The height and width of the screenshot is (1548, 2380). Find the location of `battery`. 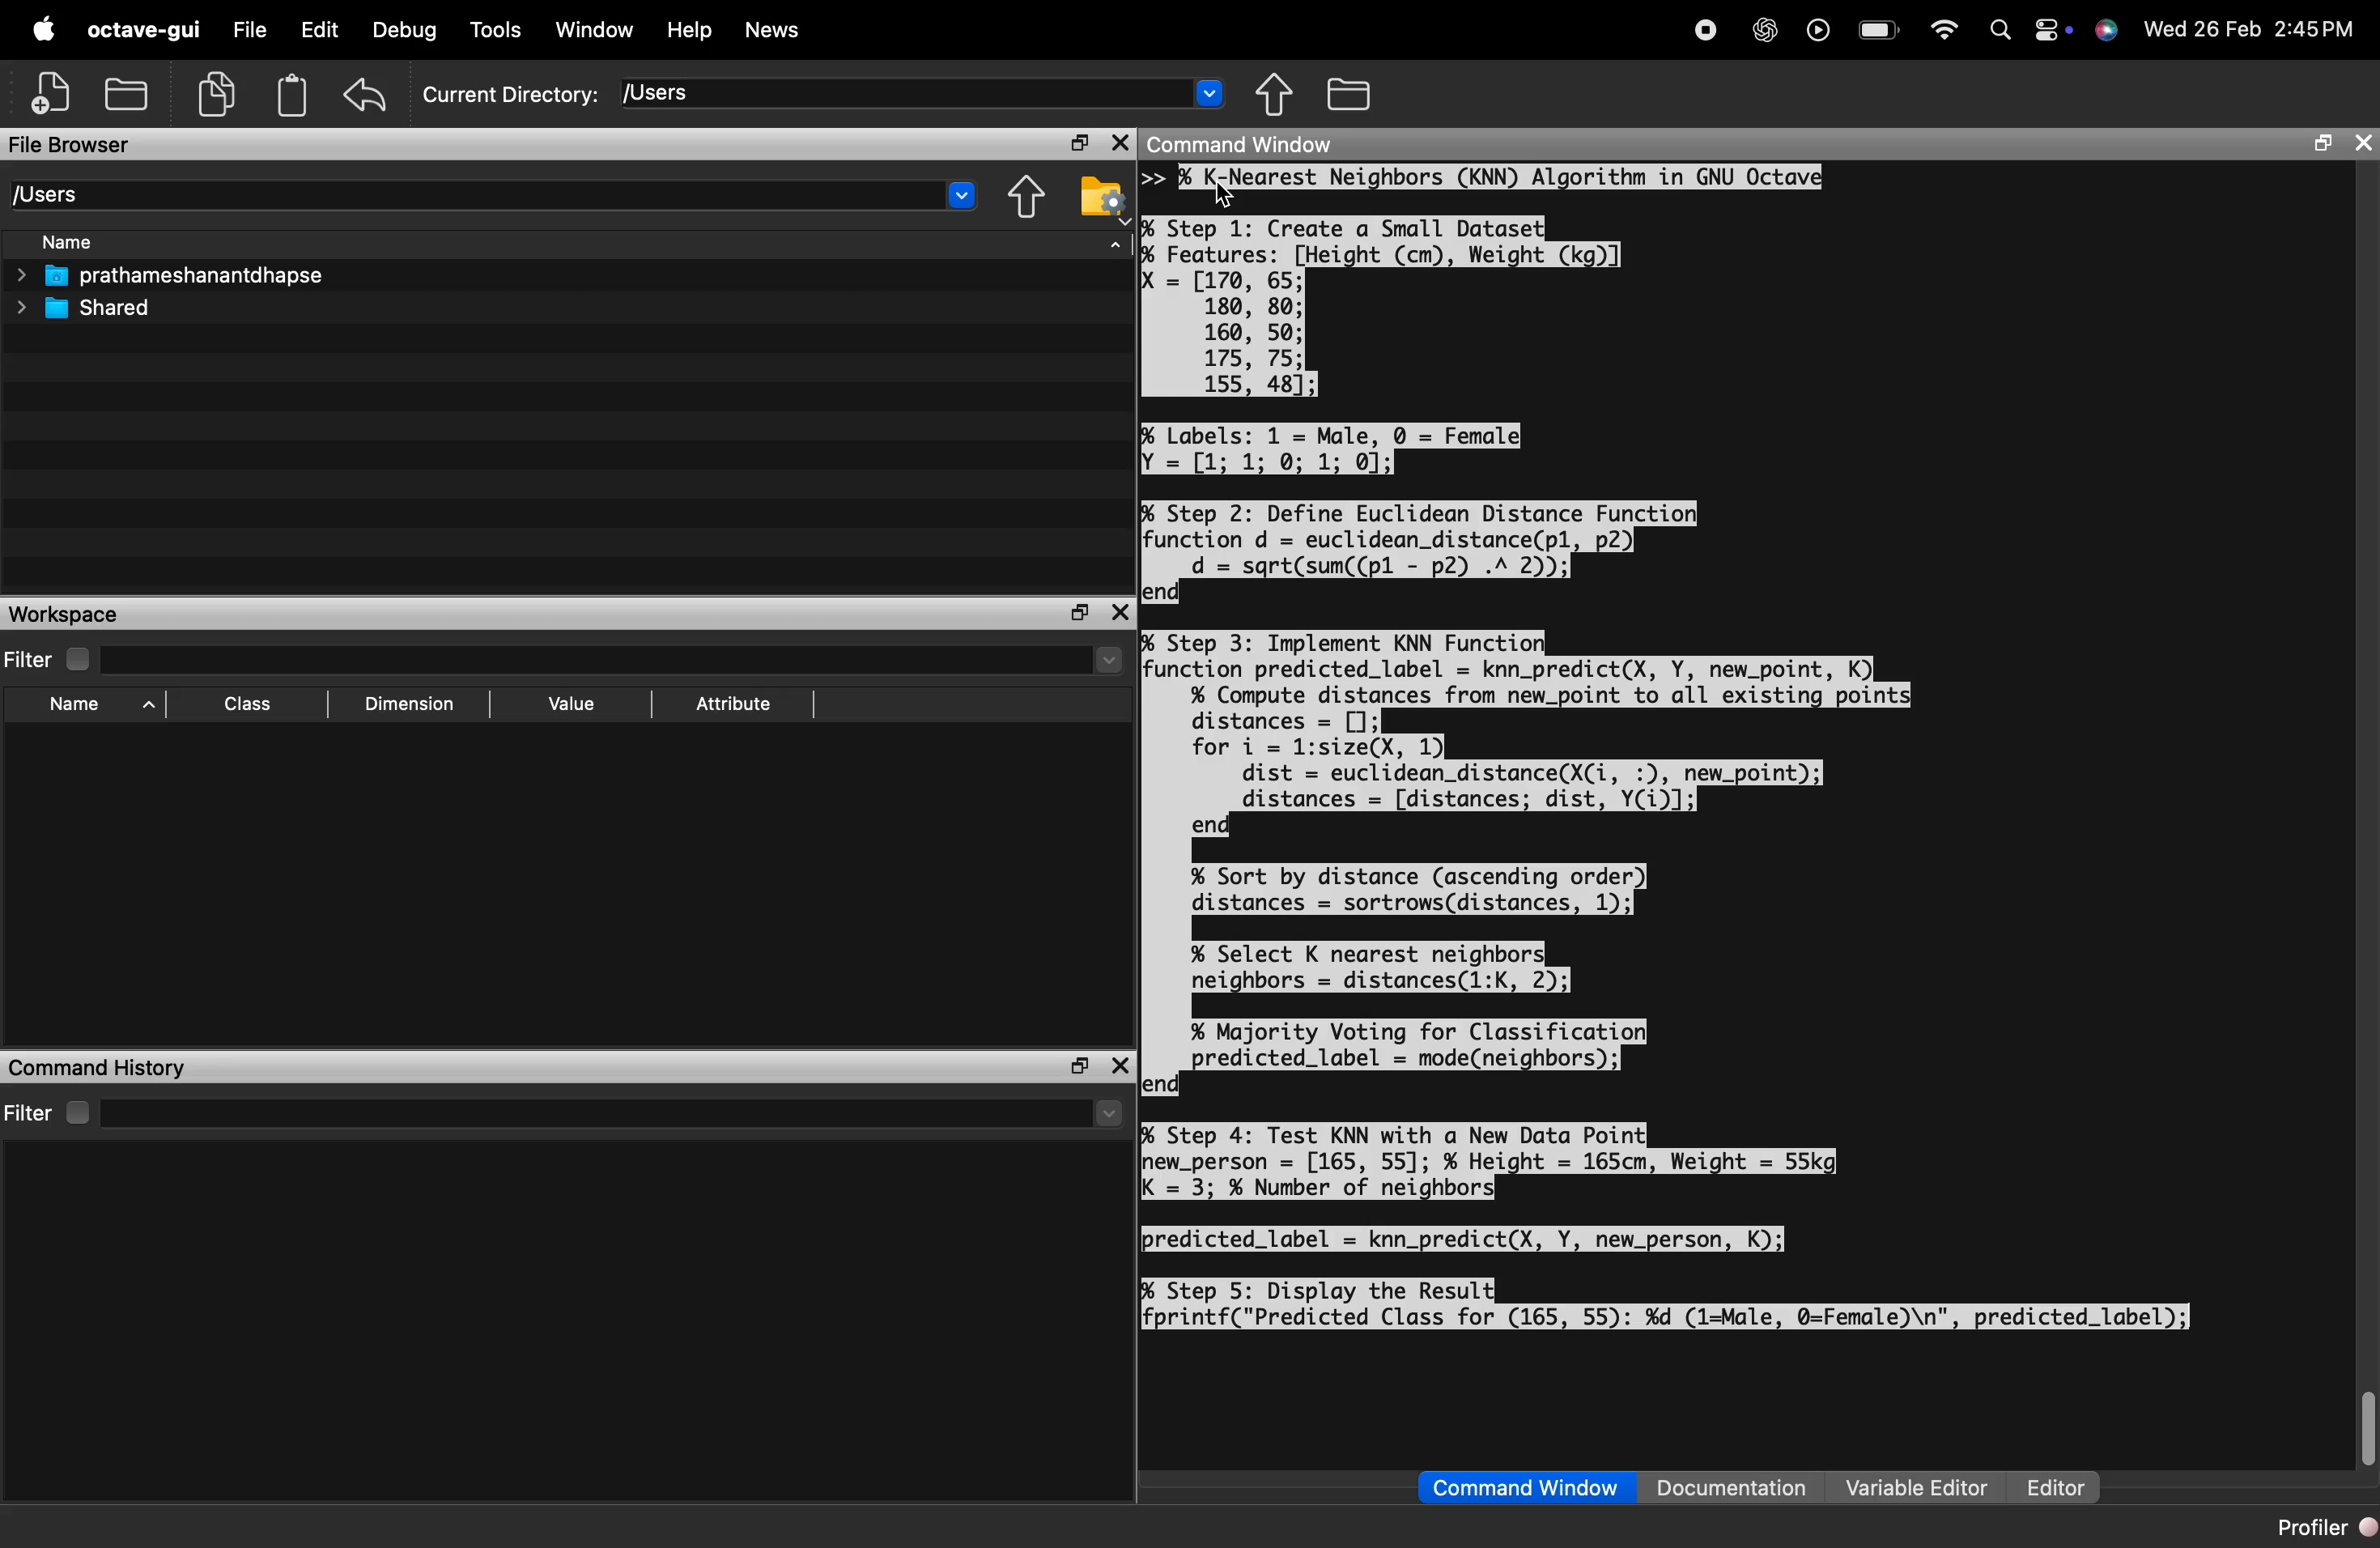

battery is located at coordinates (1876, 28).